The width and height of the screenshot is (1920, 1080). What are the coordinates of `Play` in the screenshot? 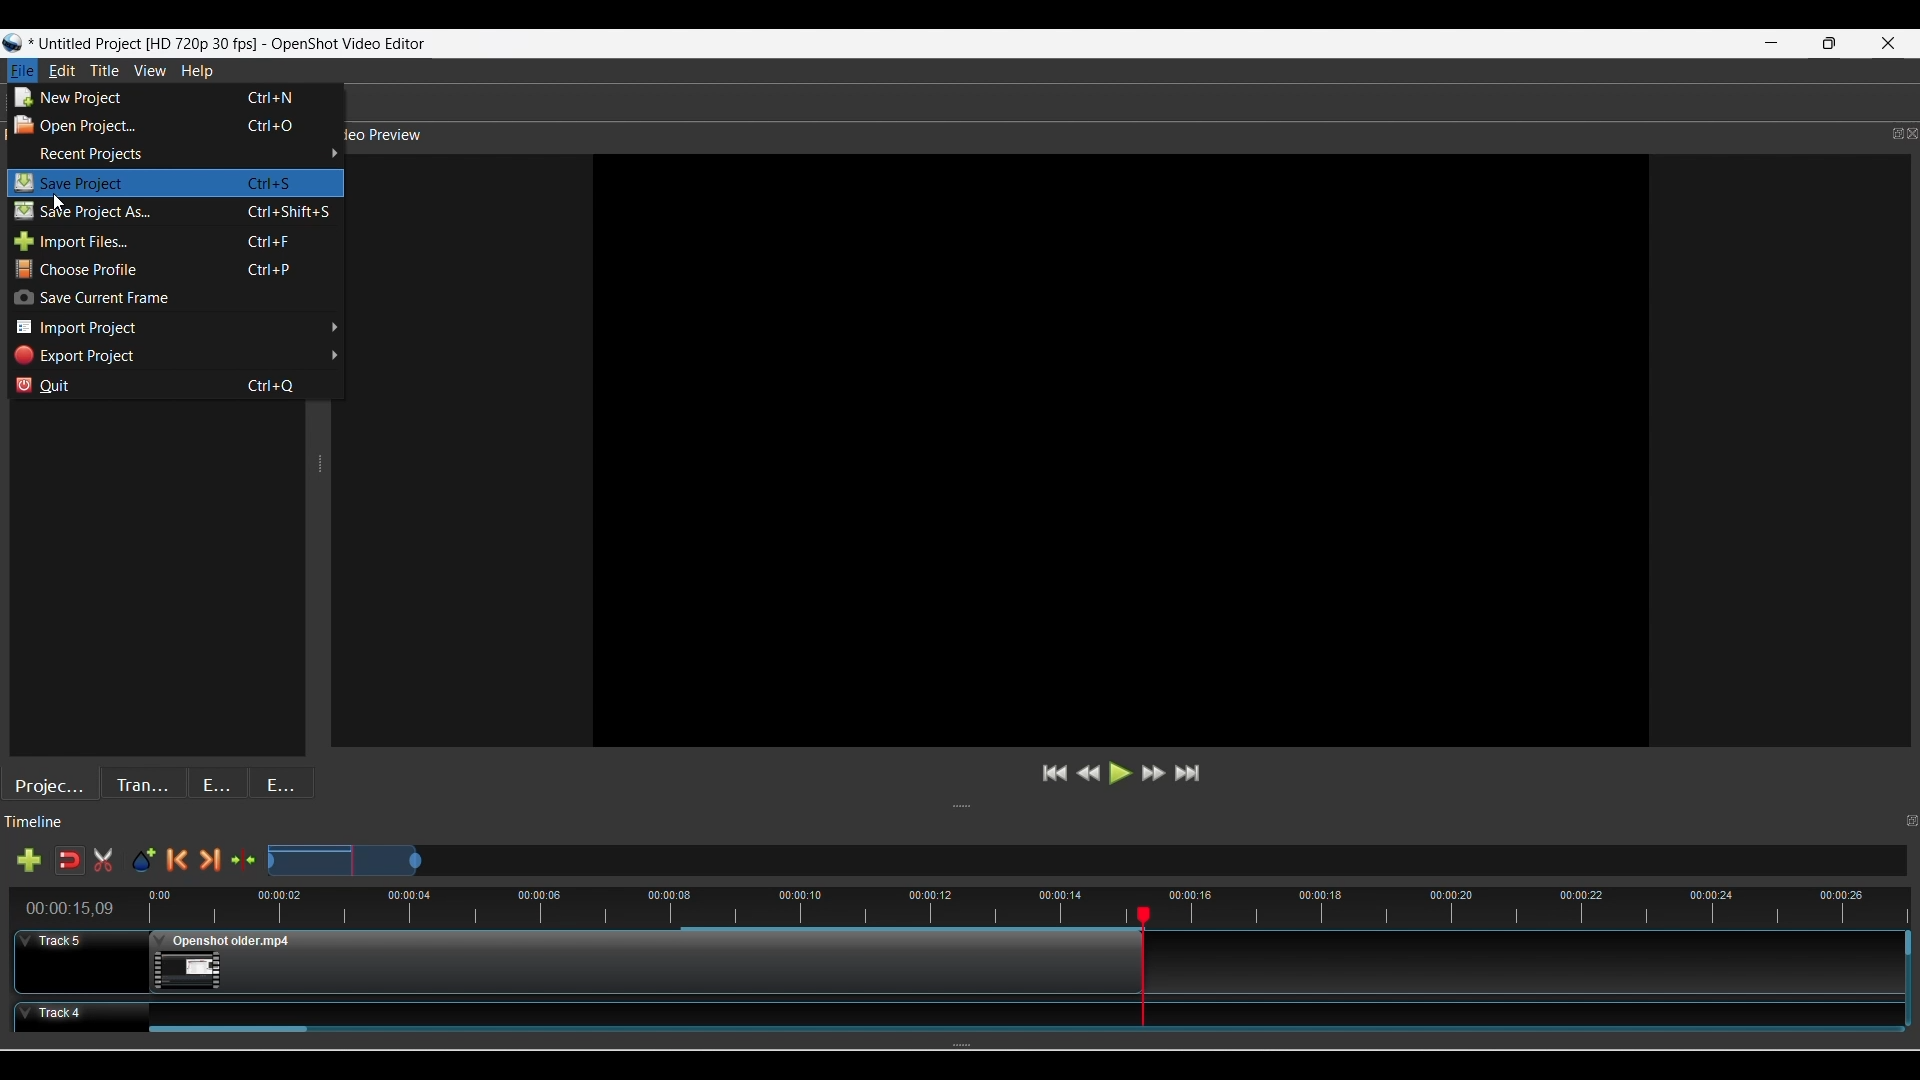 It's located at (1122, 773).